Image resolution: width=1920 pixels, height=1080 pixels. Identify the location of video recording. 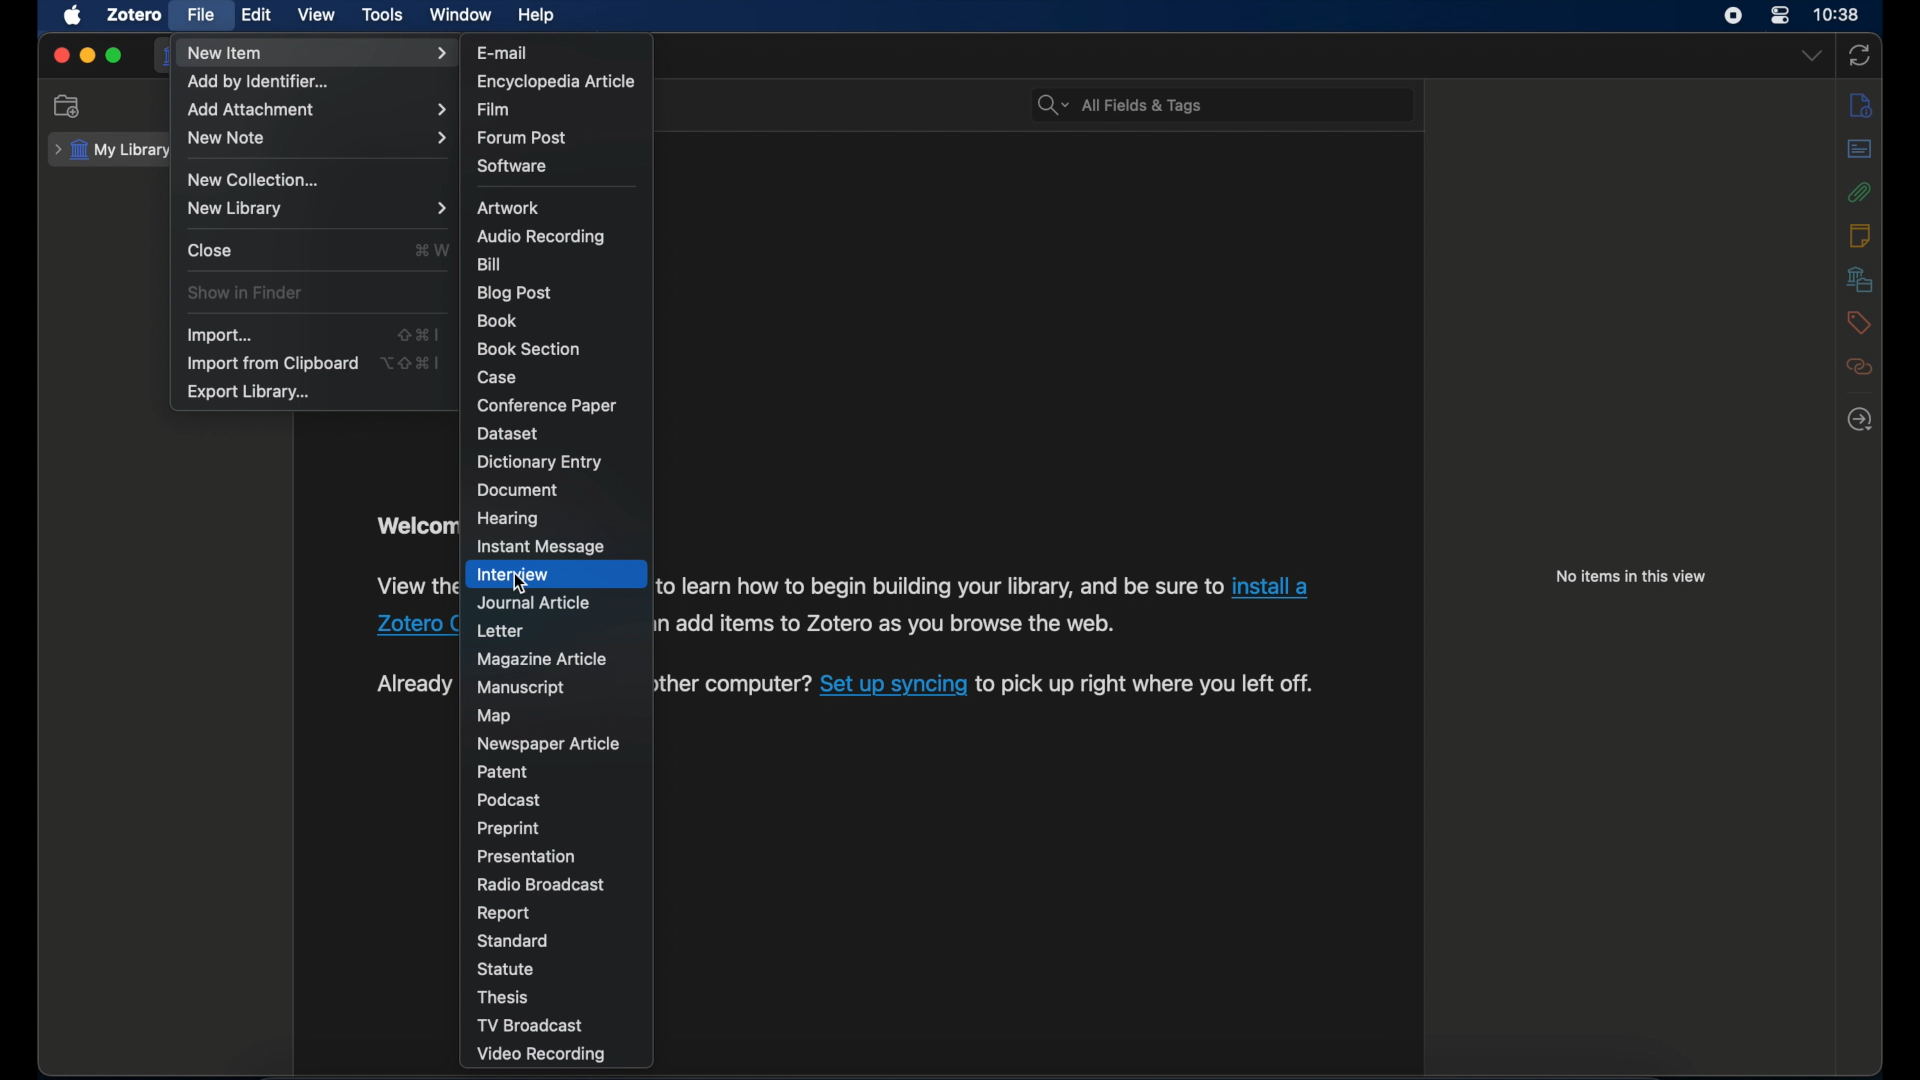
(546, 1055).